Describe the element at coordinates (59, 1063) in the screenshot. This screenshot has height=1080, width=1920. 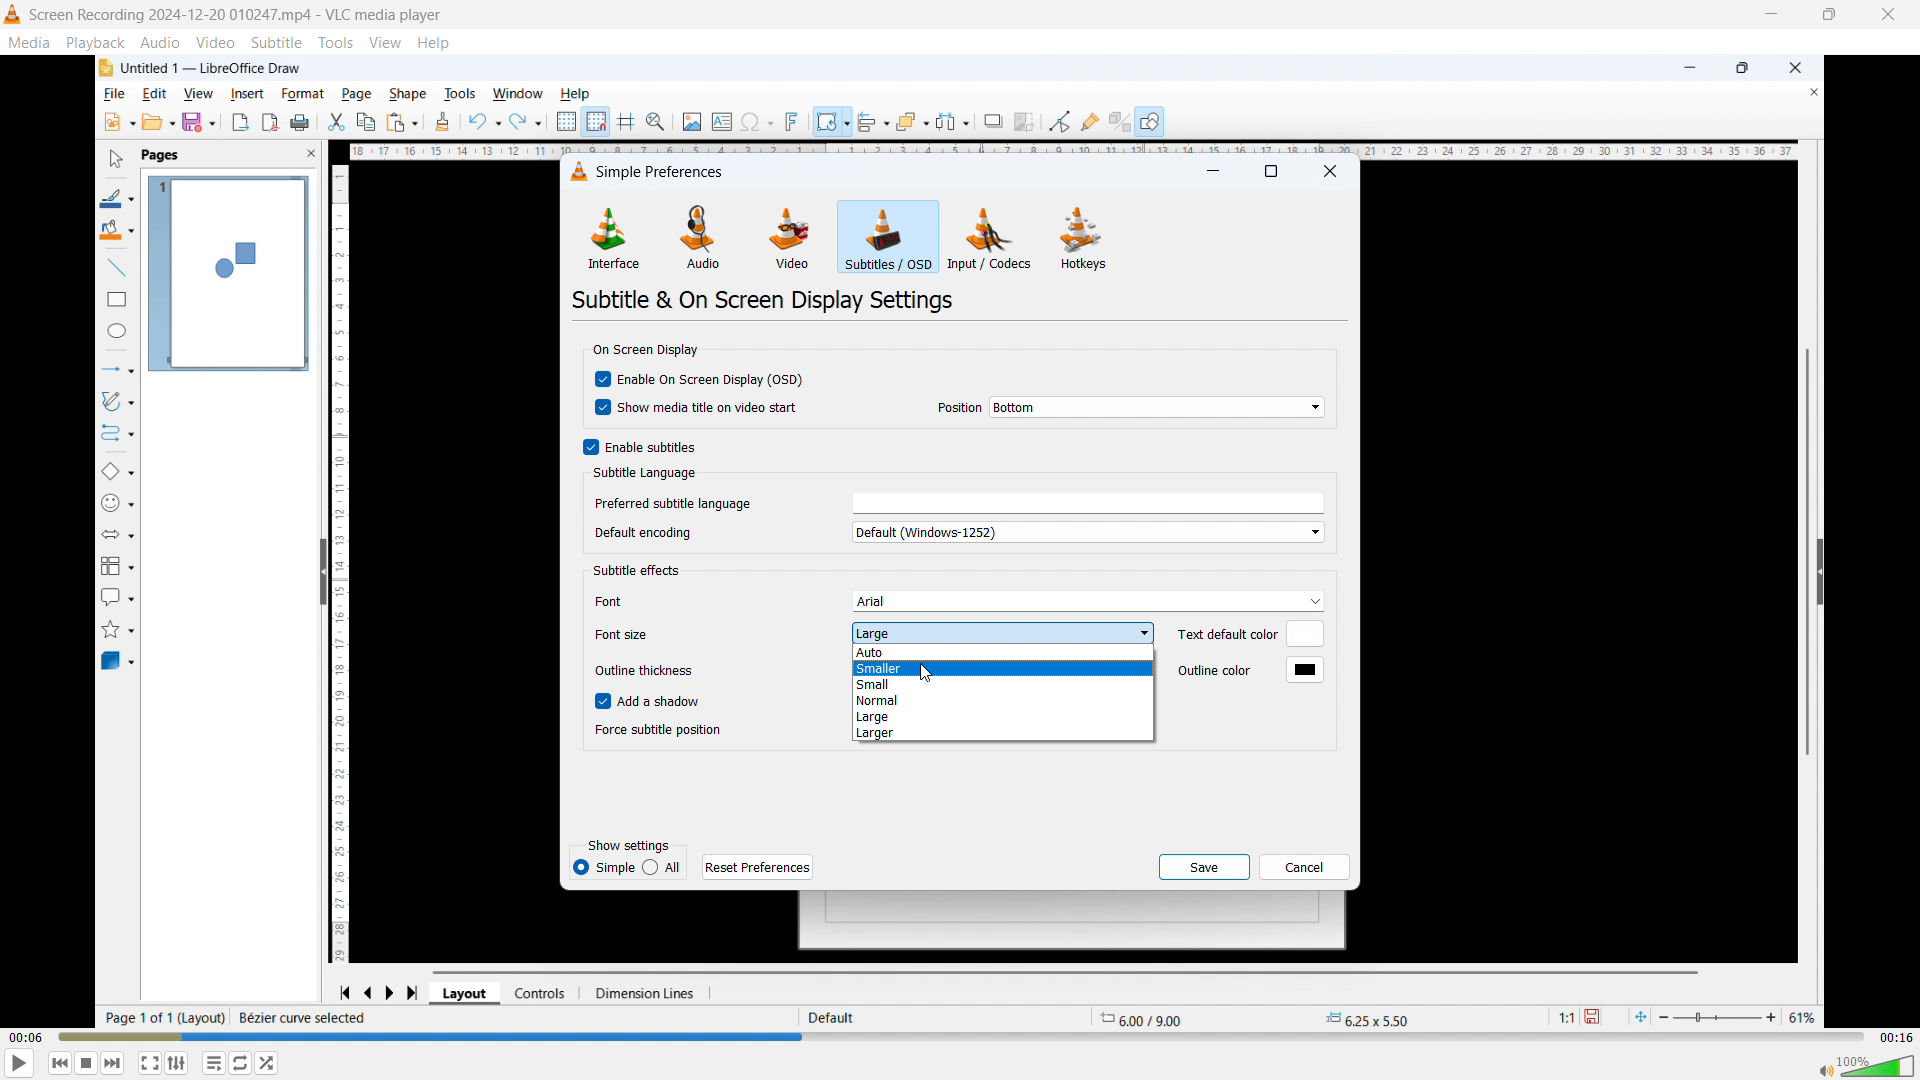
I see `Backward or previous media ` at that location.